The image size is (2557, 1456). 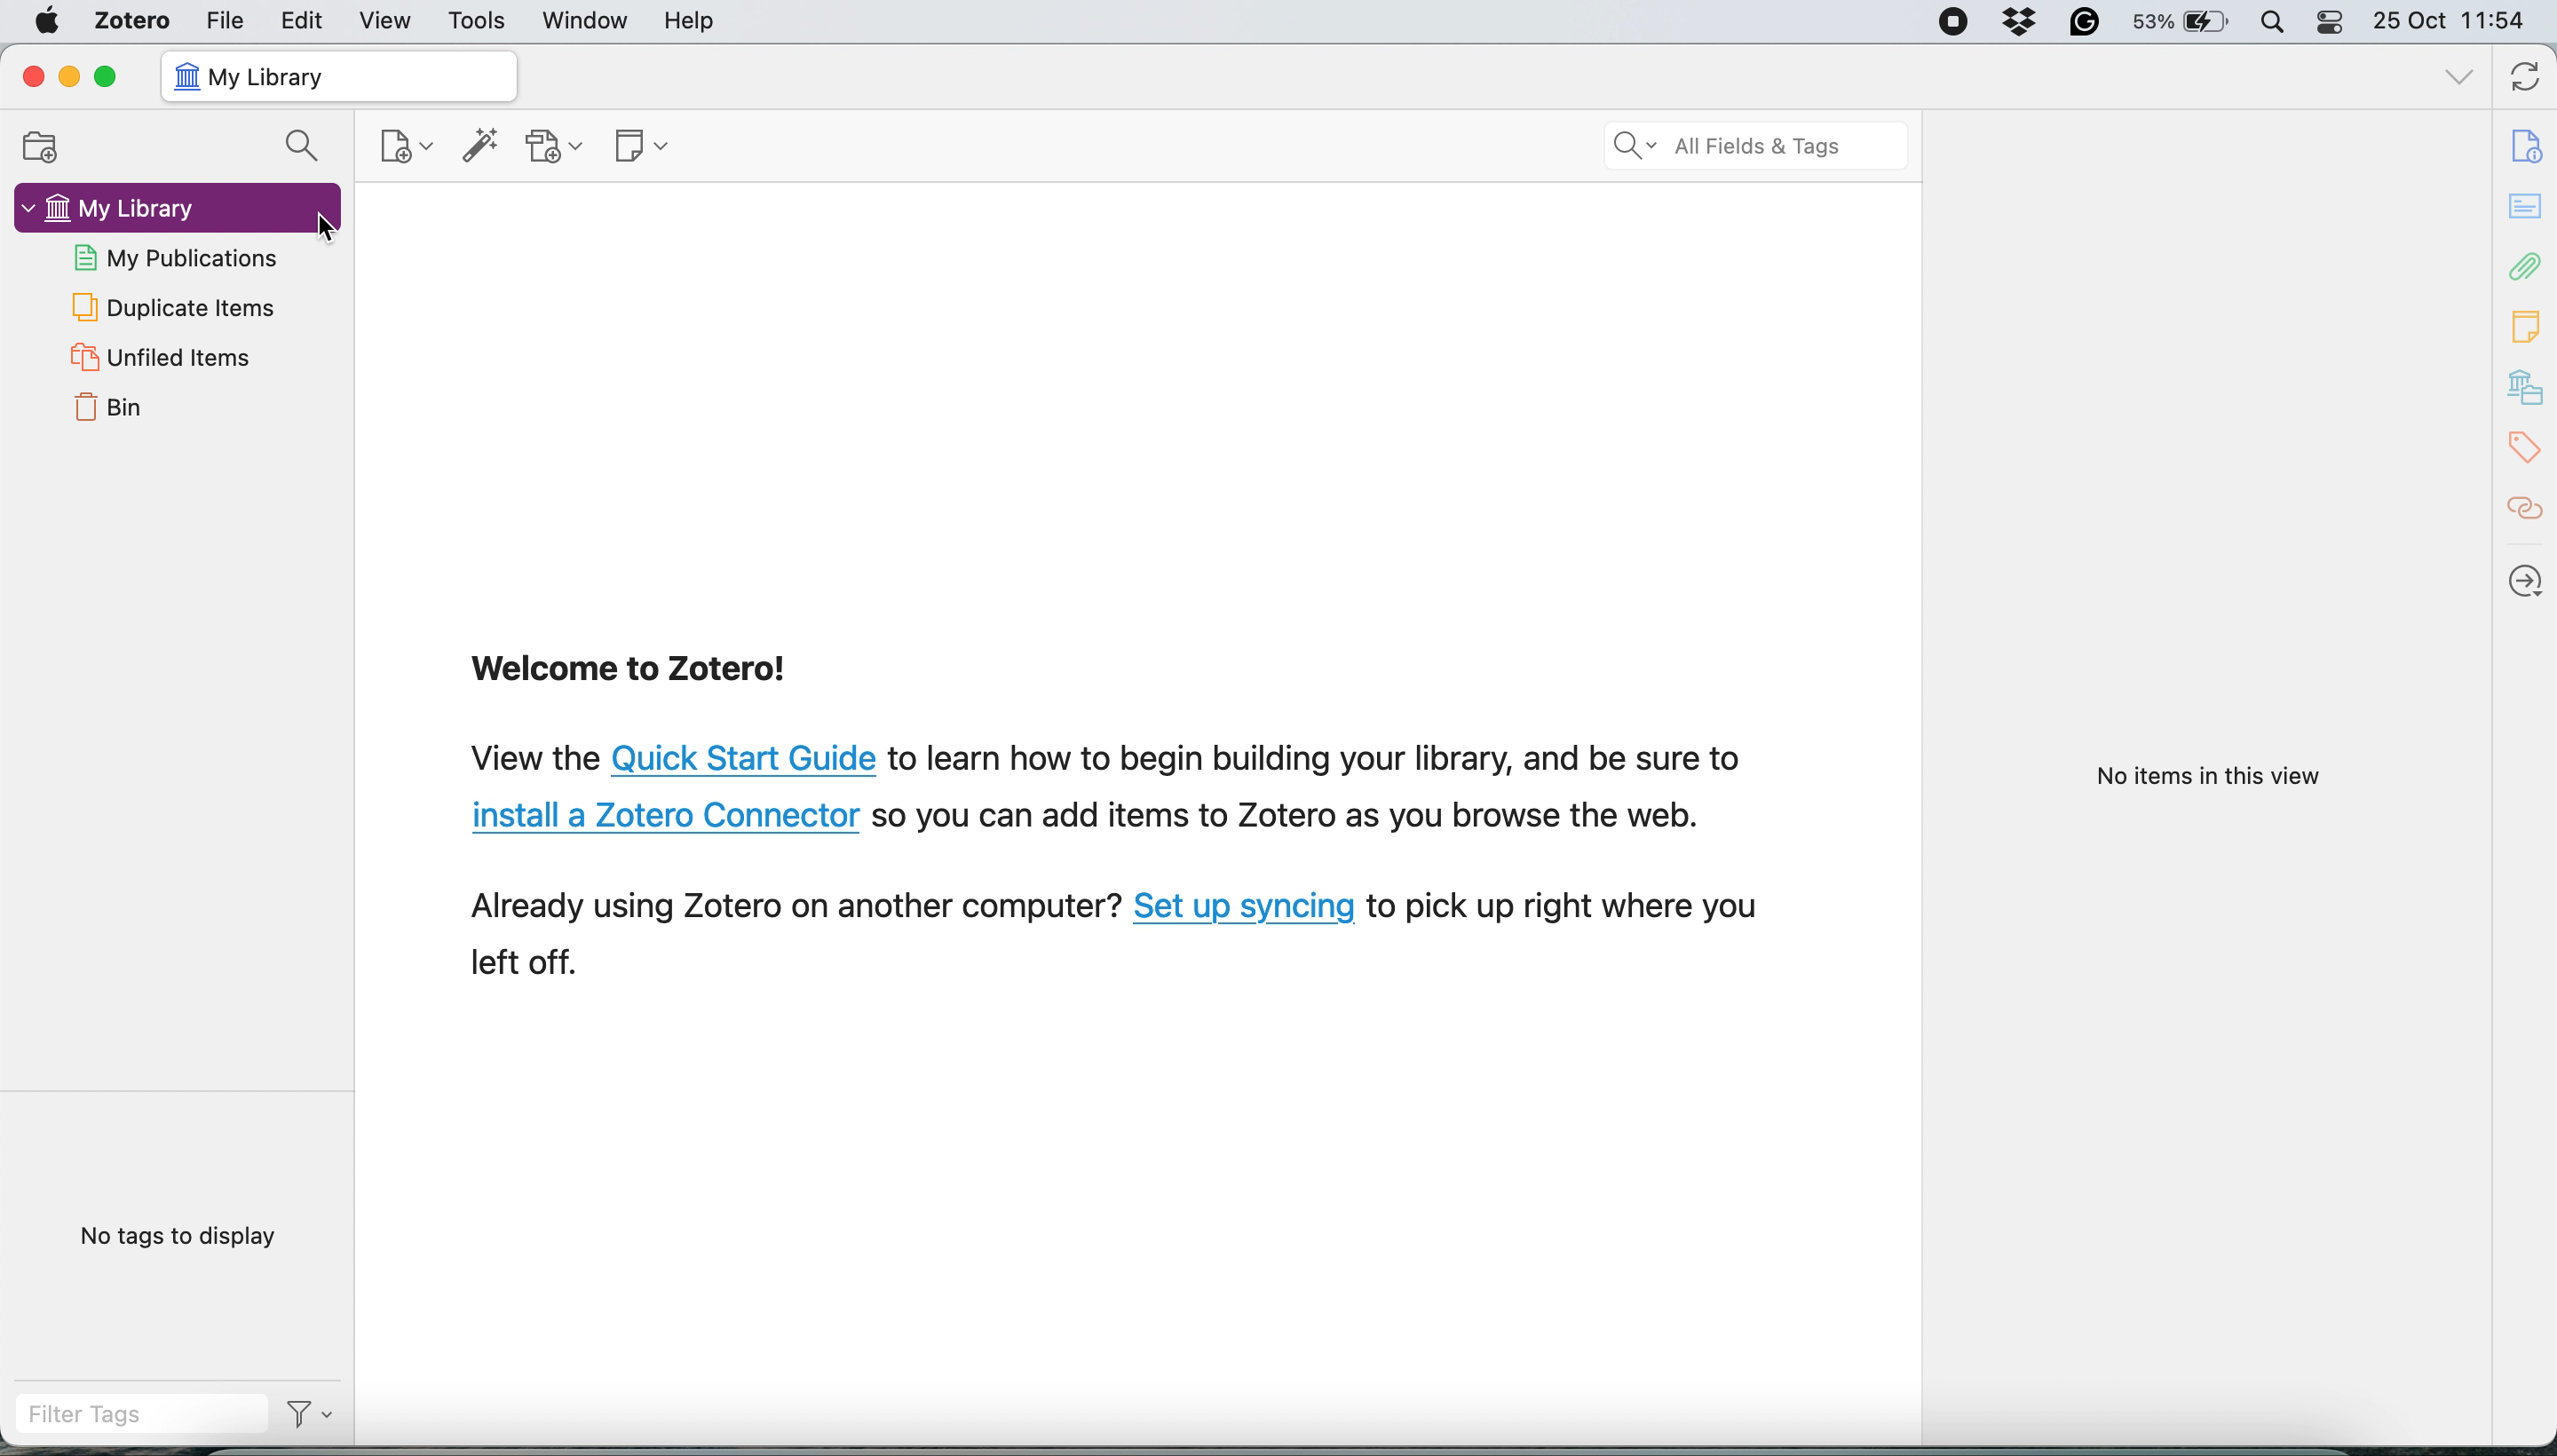 What do you see at coordinates (2528, 326) in the screenshot?
I see `notes` at bounding box center [2528, 326].